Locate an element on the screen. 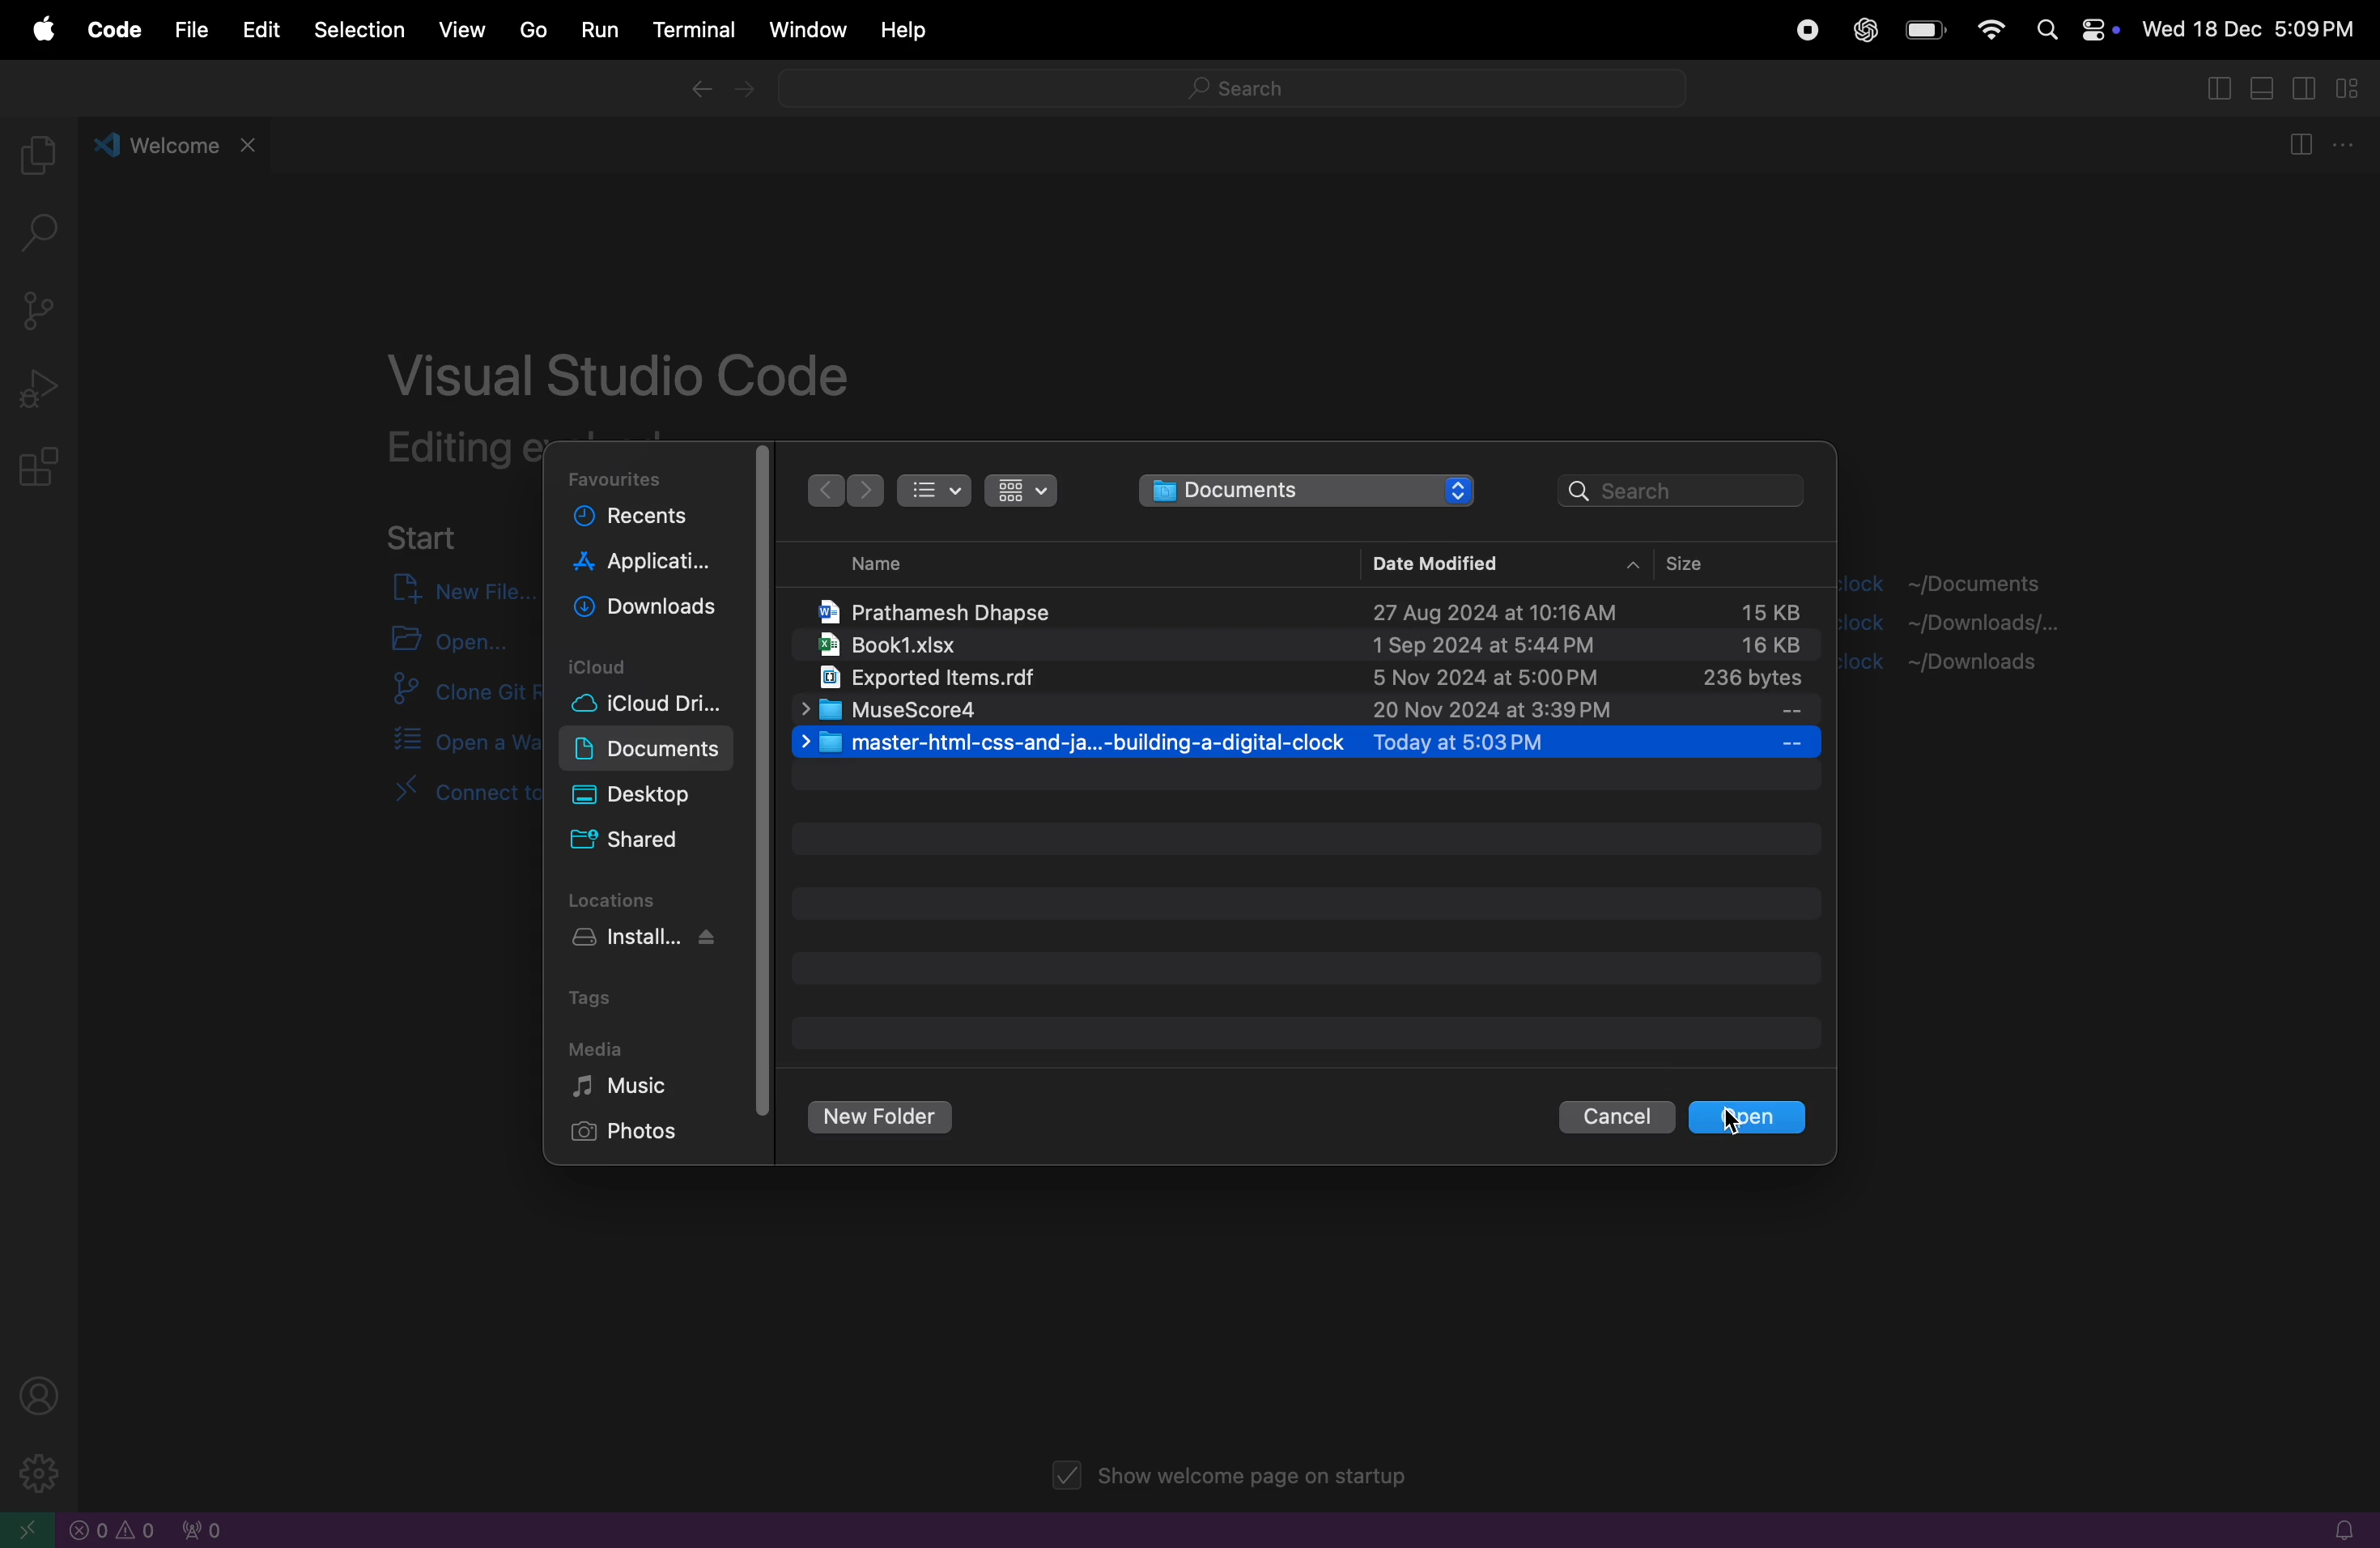 This screenshot has height=1548, width=2380. documents is located at coordinates (648, 749).